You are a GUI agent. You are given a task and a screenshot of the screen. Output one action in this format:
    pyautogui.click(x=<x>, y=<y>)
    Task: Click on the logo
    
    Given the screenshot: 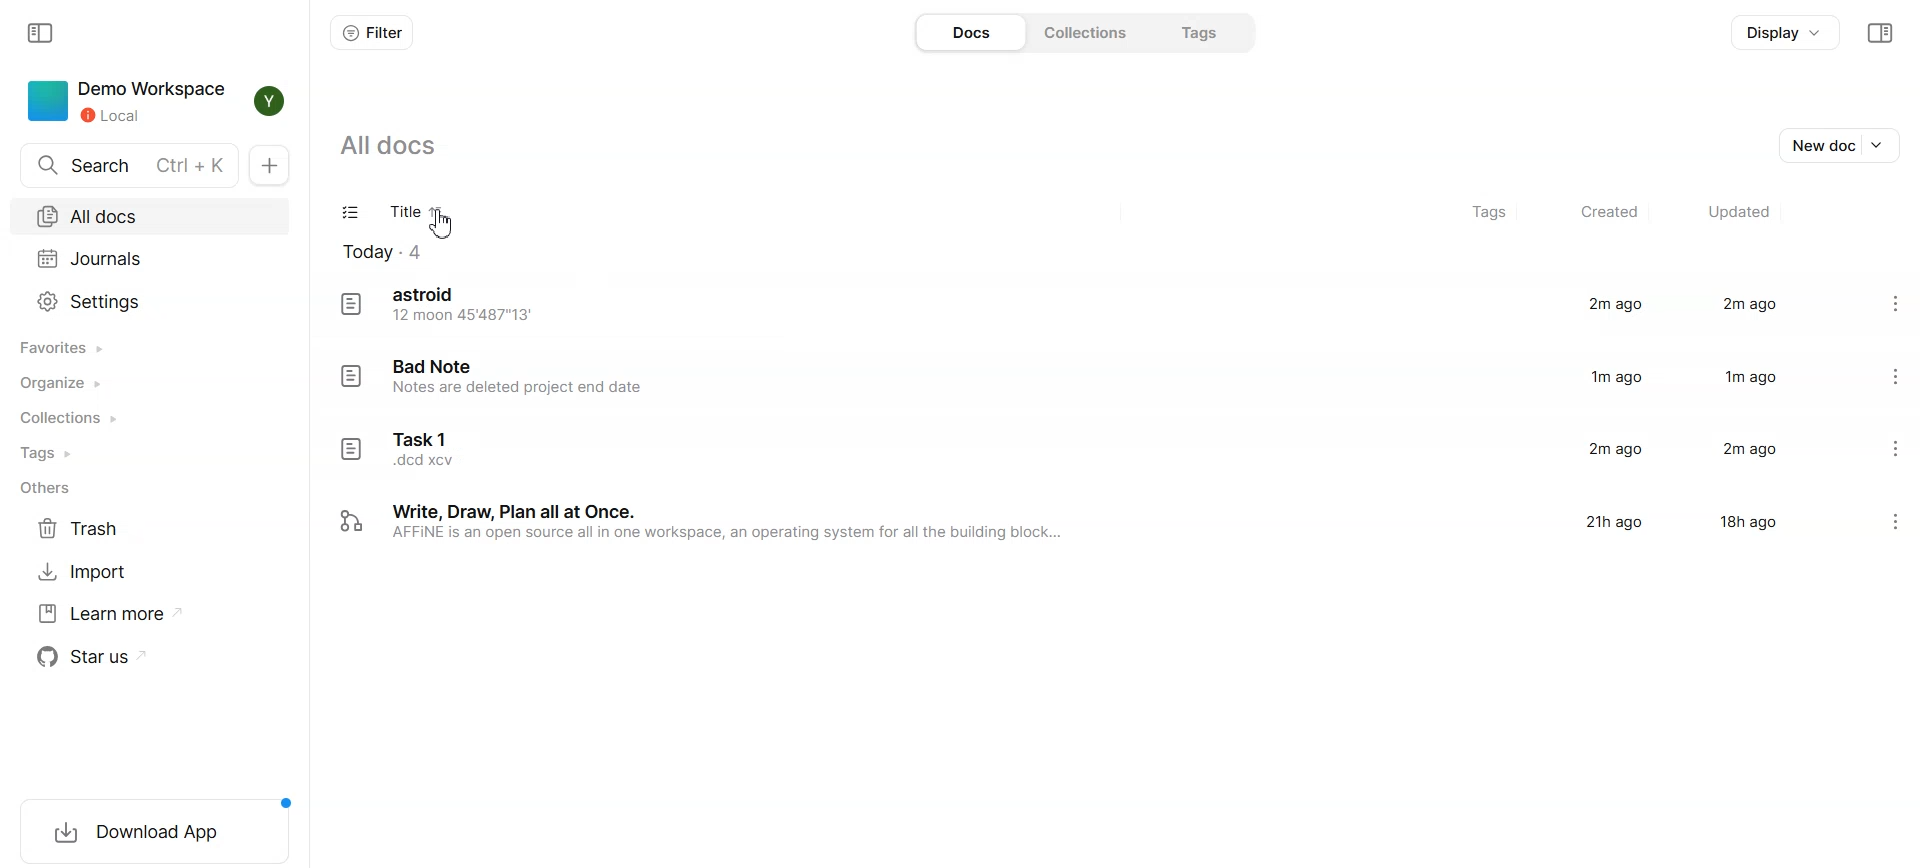 What is the action you would take?
    pyautogui.click(x=353, y=522)
    